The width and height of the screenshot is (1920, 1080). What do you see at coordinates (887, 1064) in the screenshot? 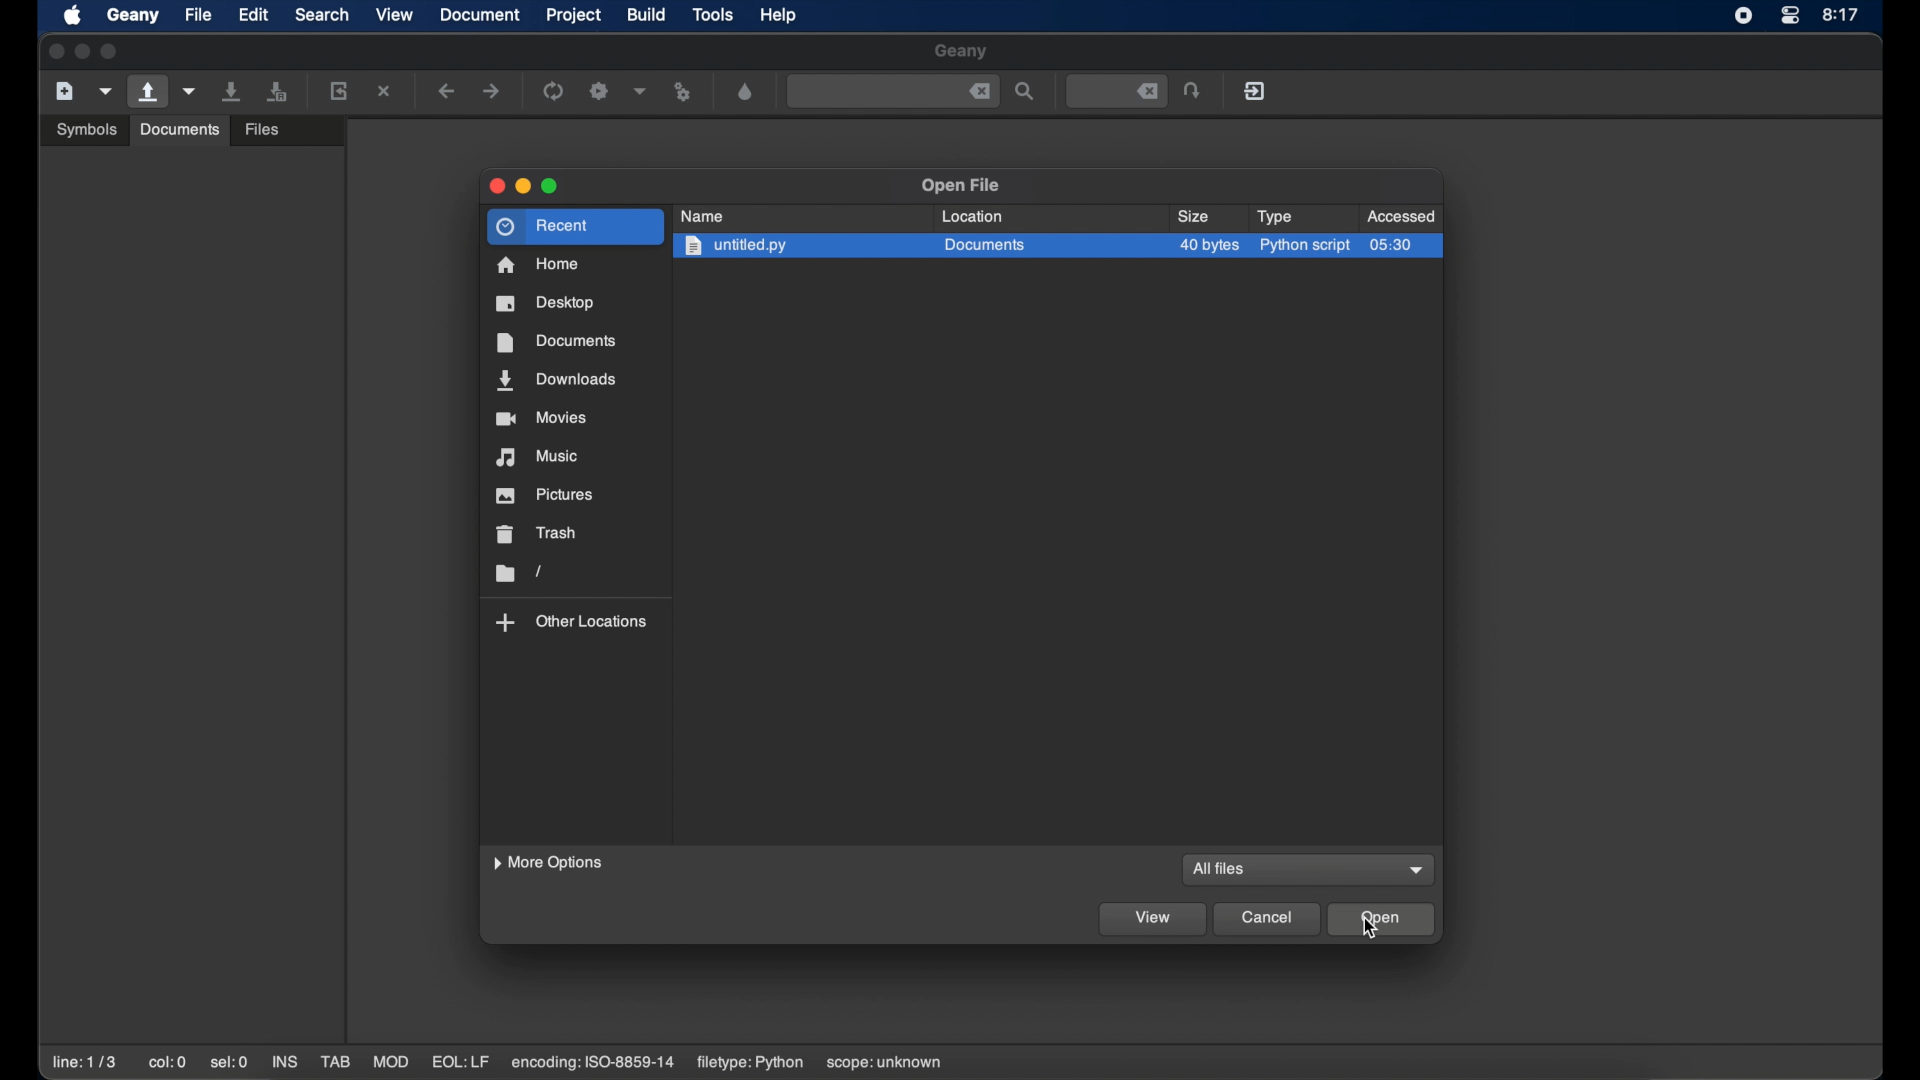
I see `scope: unknown` at bounding box center [887, 1064].